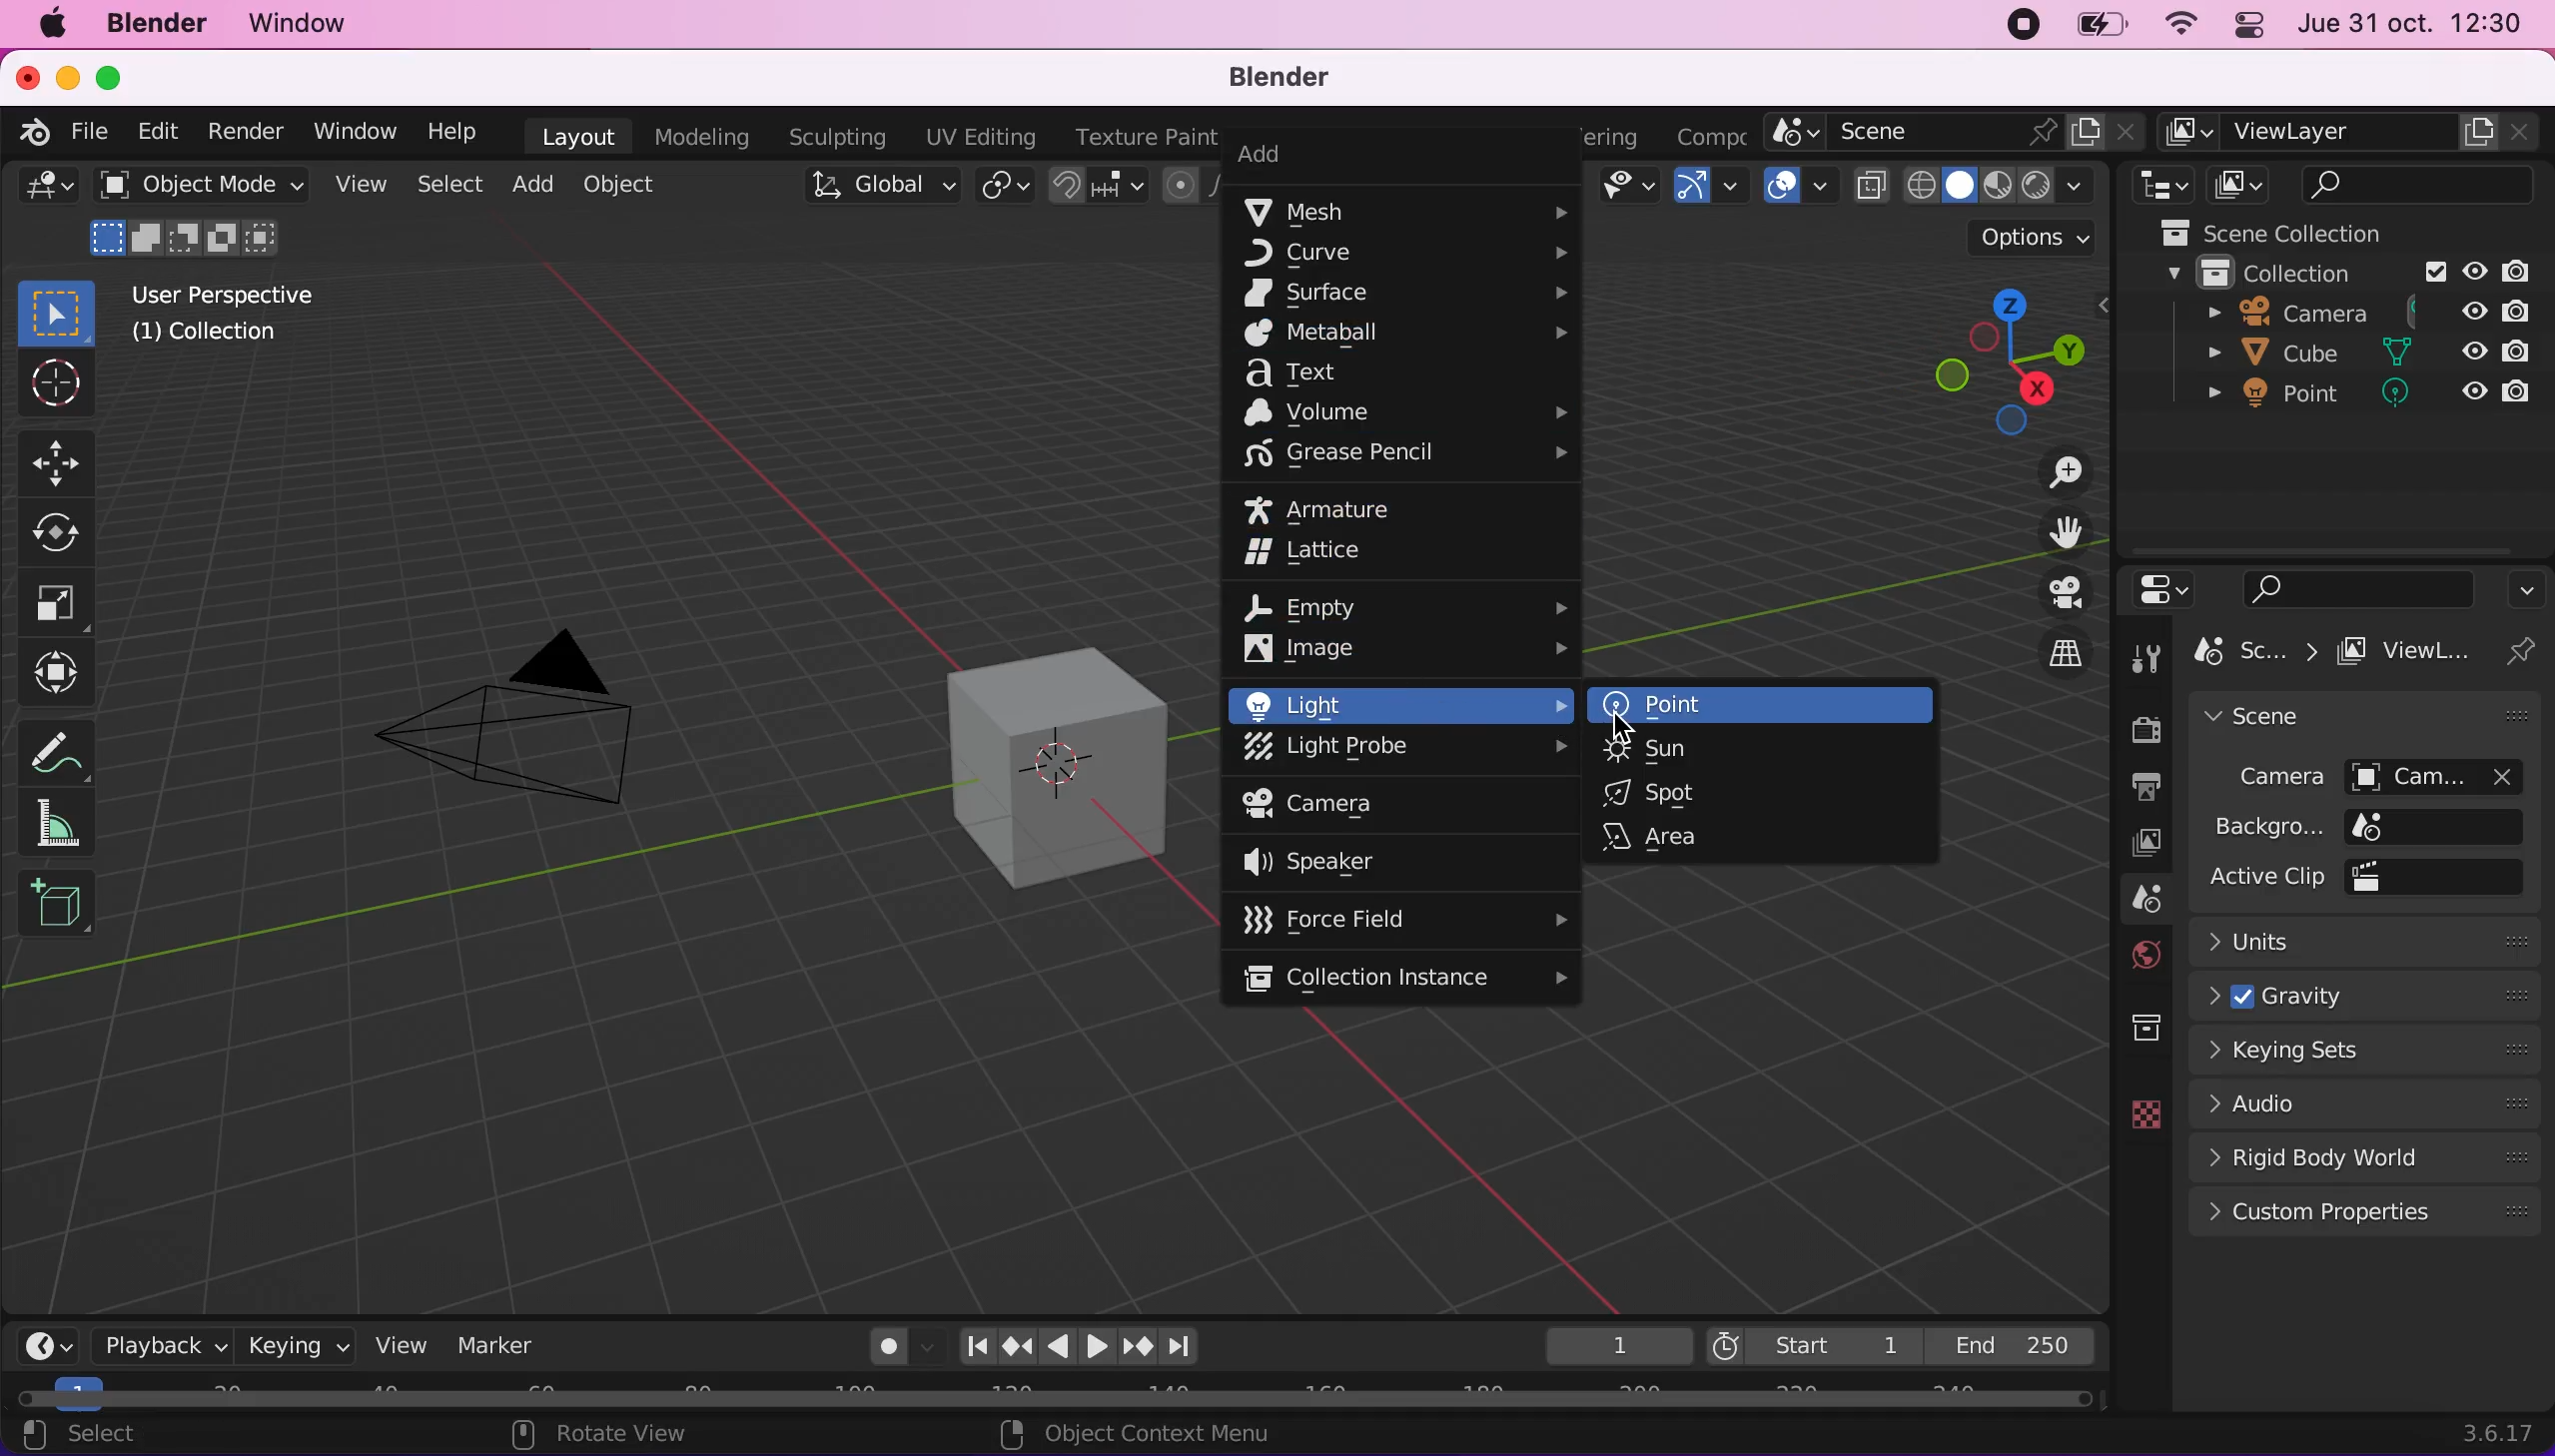 Image resolution: width=2555 pixels, height=1456 pixels. What do you see at coordinates (968, 1347) in the screenshot?
I see `Jump to startpoint` at bounding box center [968, 1347].